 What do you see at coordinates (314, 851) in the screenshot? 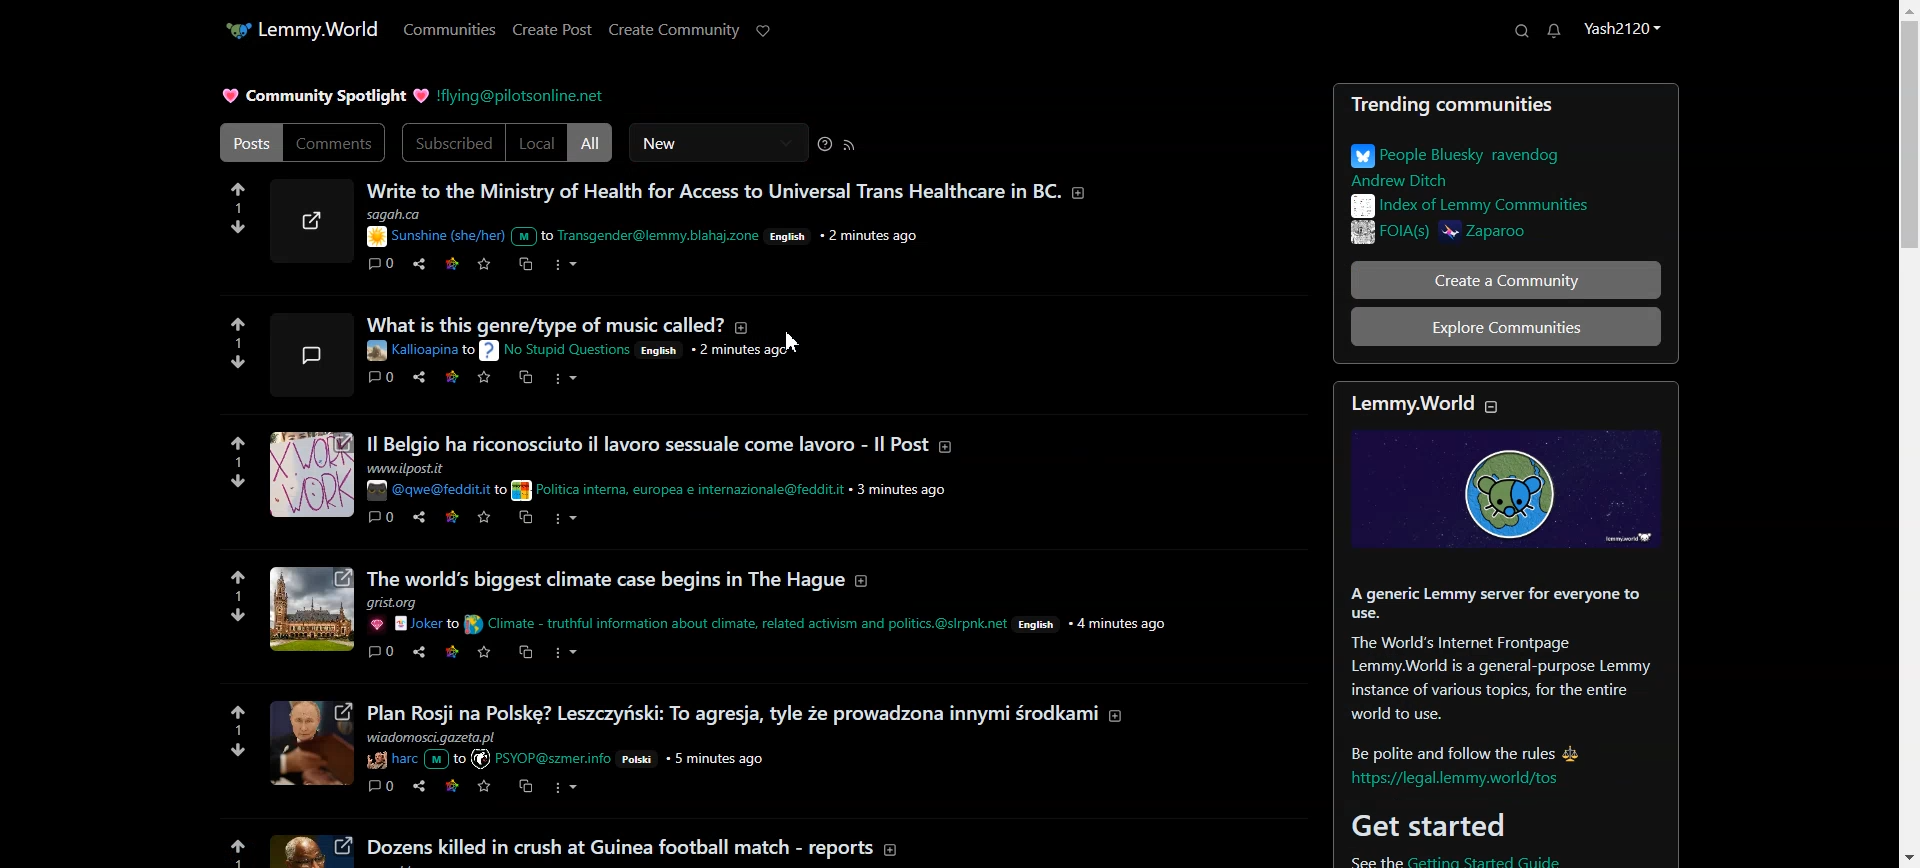
I see `Image` at bounding box center [314, 851].